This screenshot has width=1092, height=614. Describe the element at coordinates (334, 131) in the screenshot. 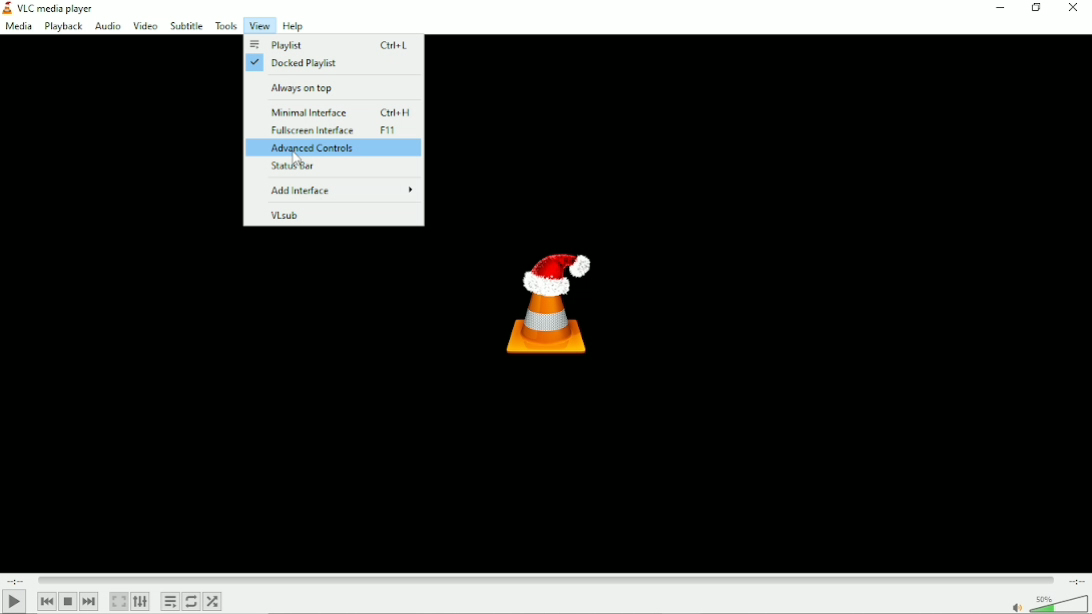

I see `Fullscreen interface` at that location.